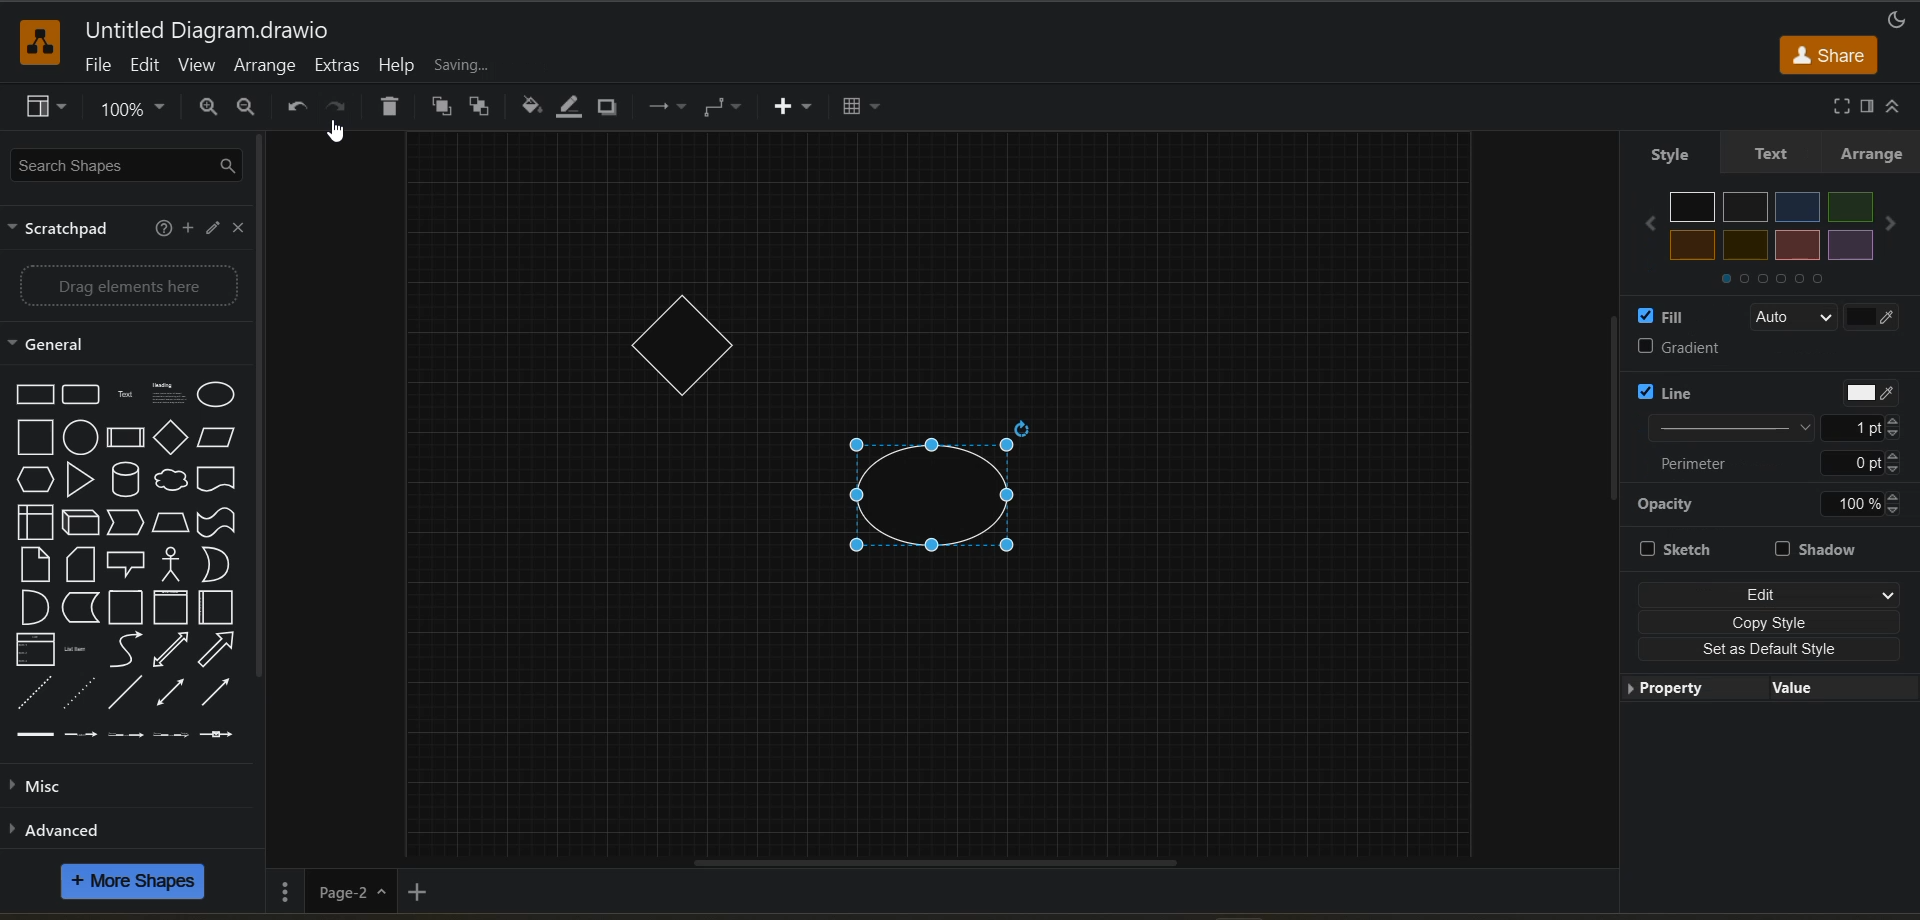 The height and width of the screenshot is (920, 1920). Describe the element at coordinates (1774, 649) in the screenshot. I see `set as default style` at that location.